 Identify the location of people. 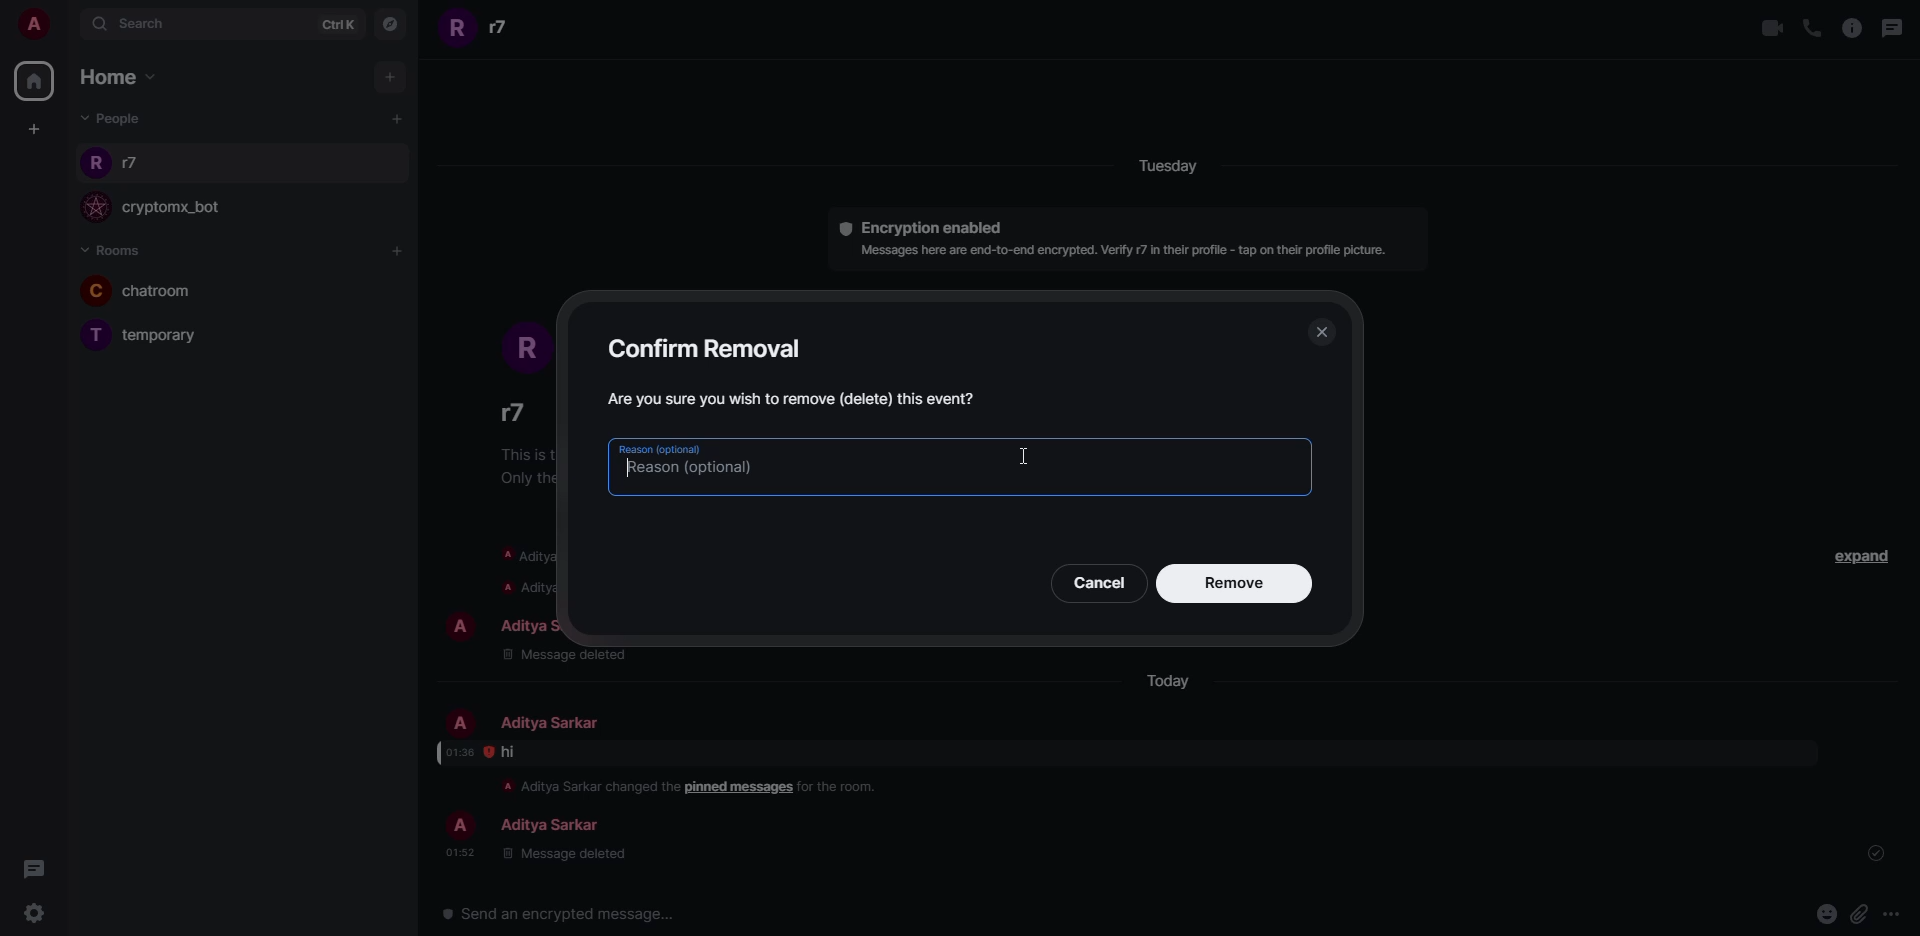
(546, 723).